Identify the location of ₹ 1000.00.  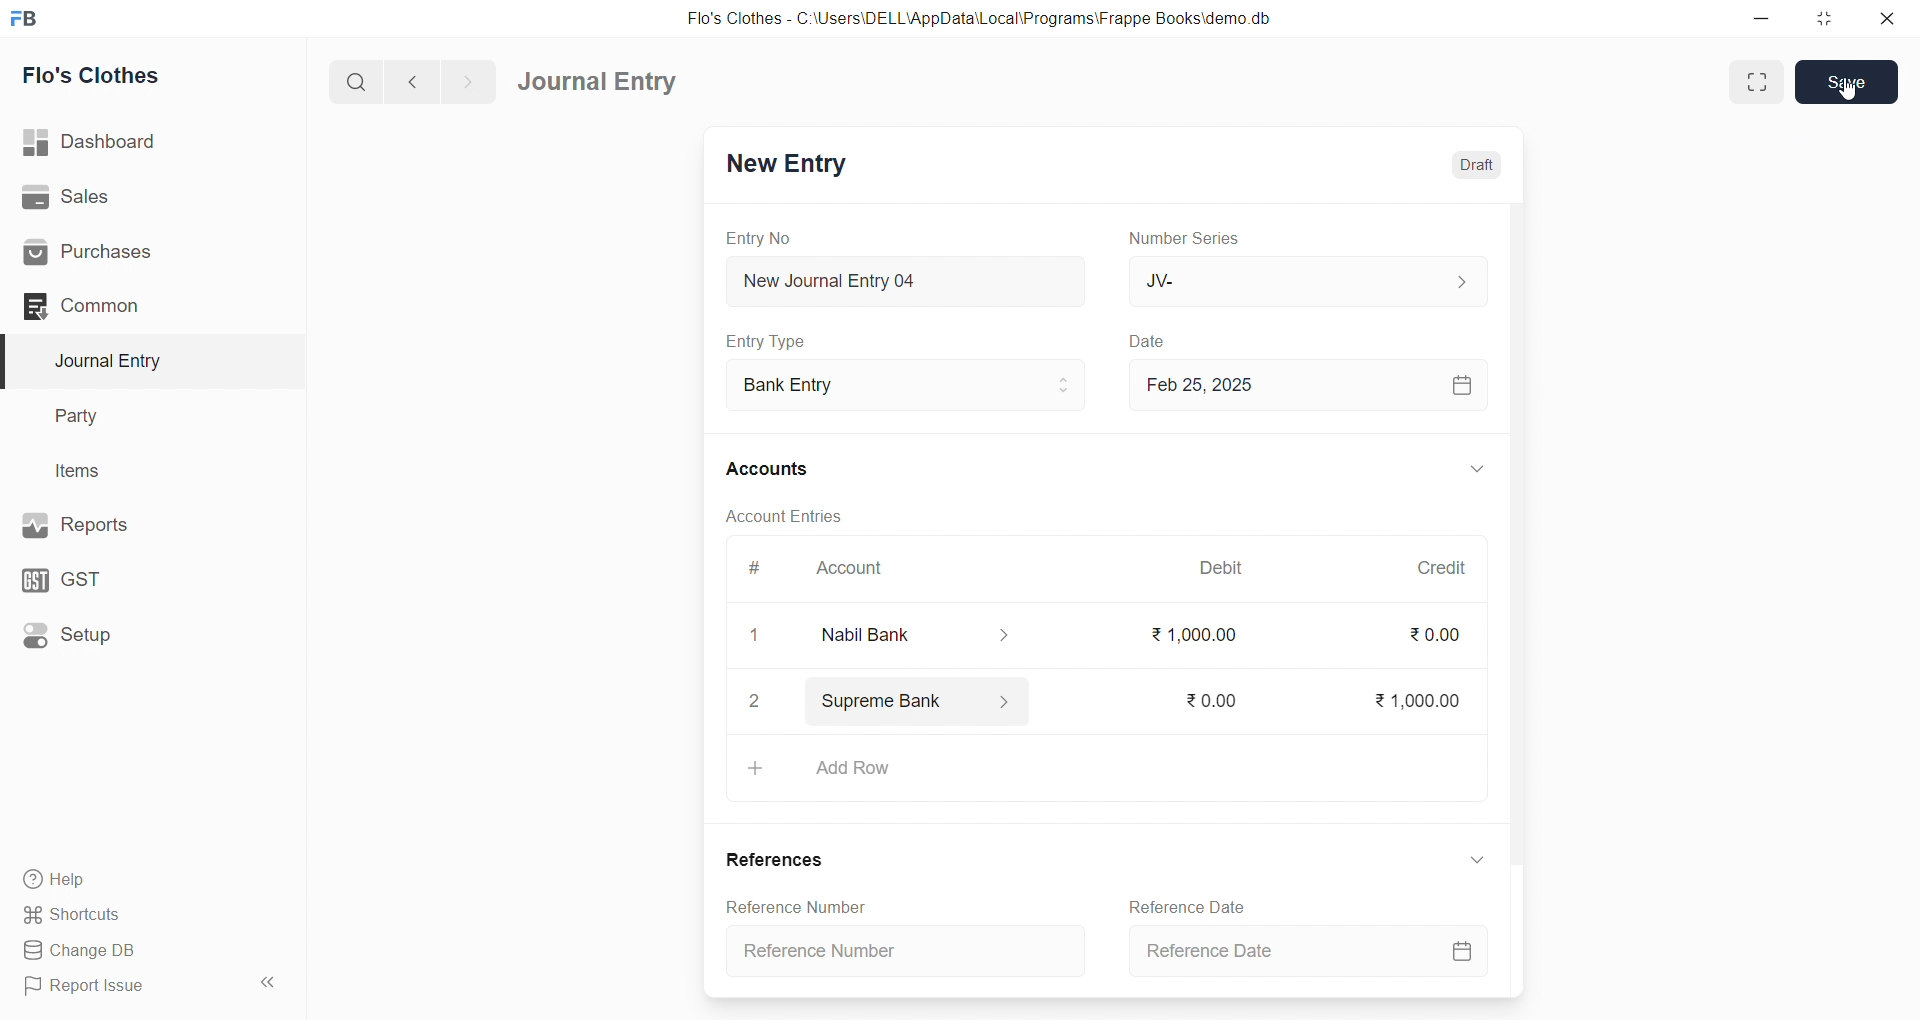
(1195, 634).